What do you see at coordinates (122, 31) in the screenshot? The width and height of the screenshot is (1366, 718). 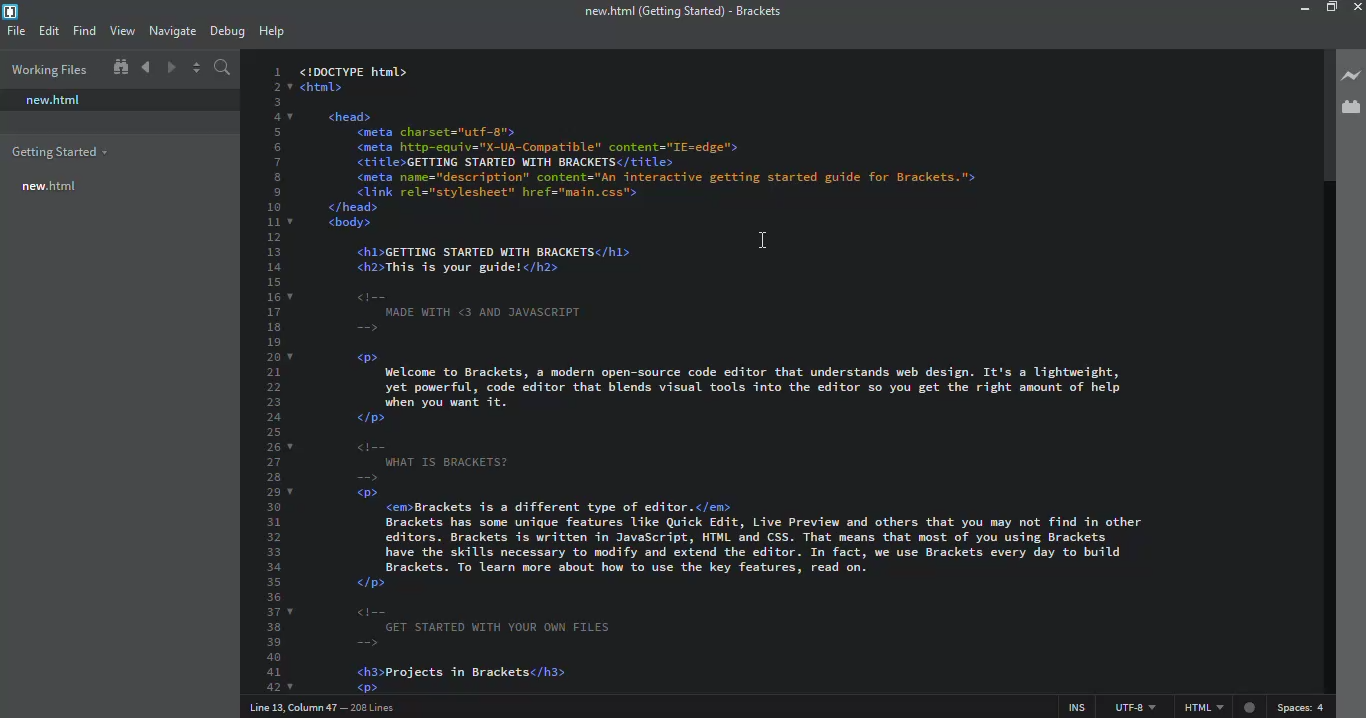 I see `view` at bounding box center [122, 31].